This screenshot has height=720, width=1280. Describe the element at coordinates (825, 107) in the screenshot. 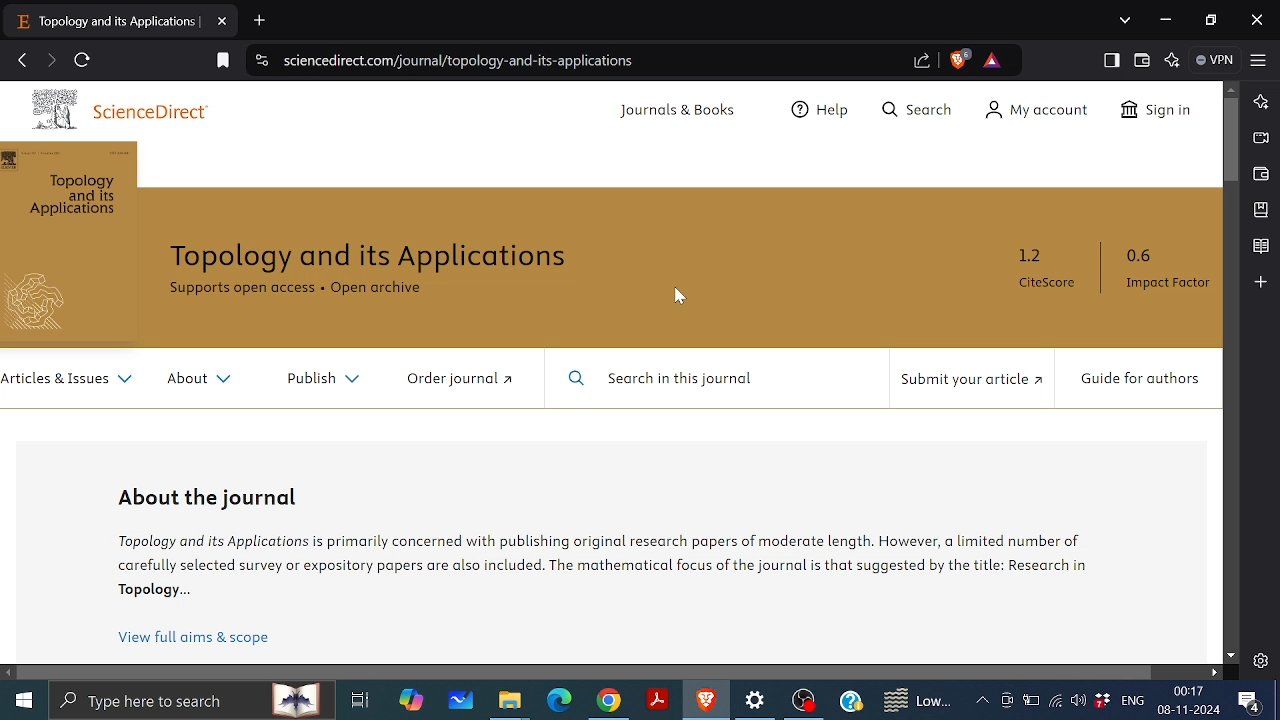

I see `@ Help` at that location.